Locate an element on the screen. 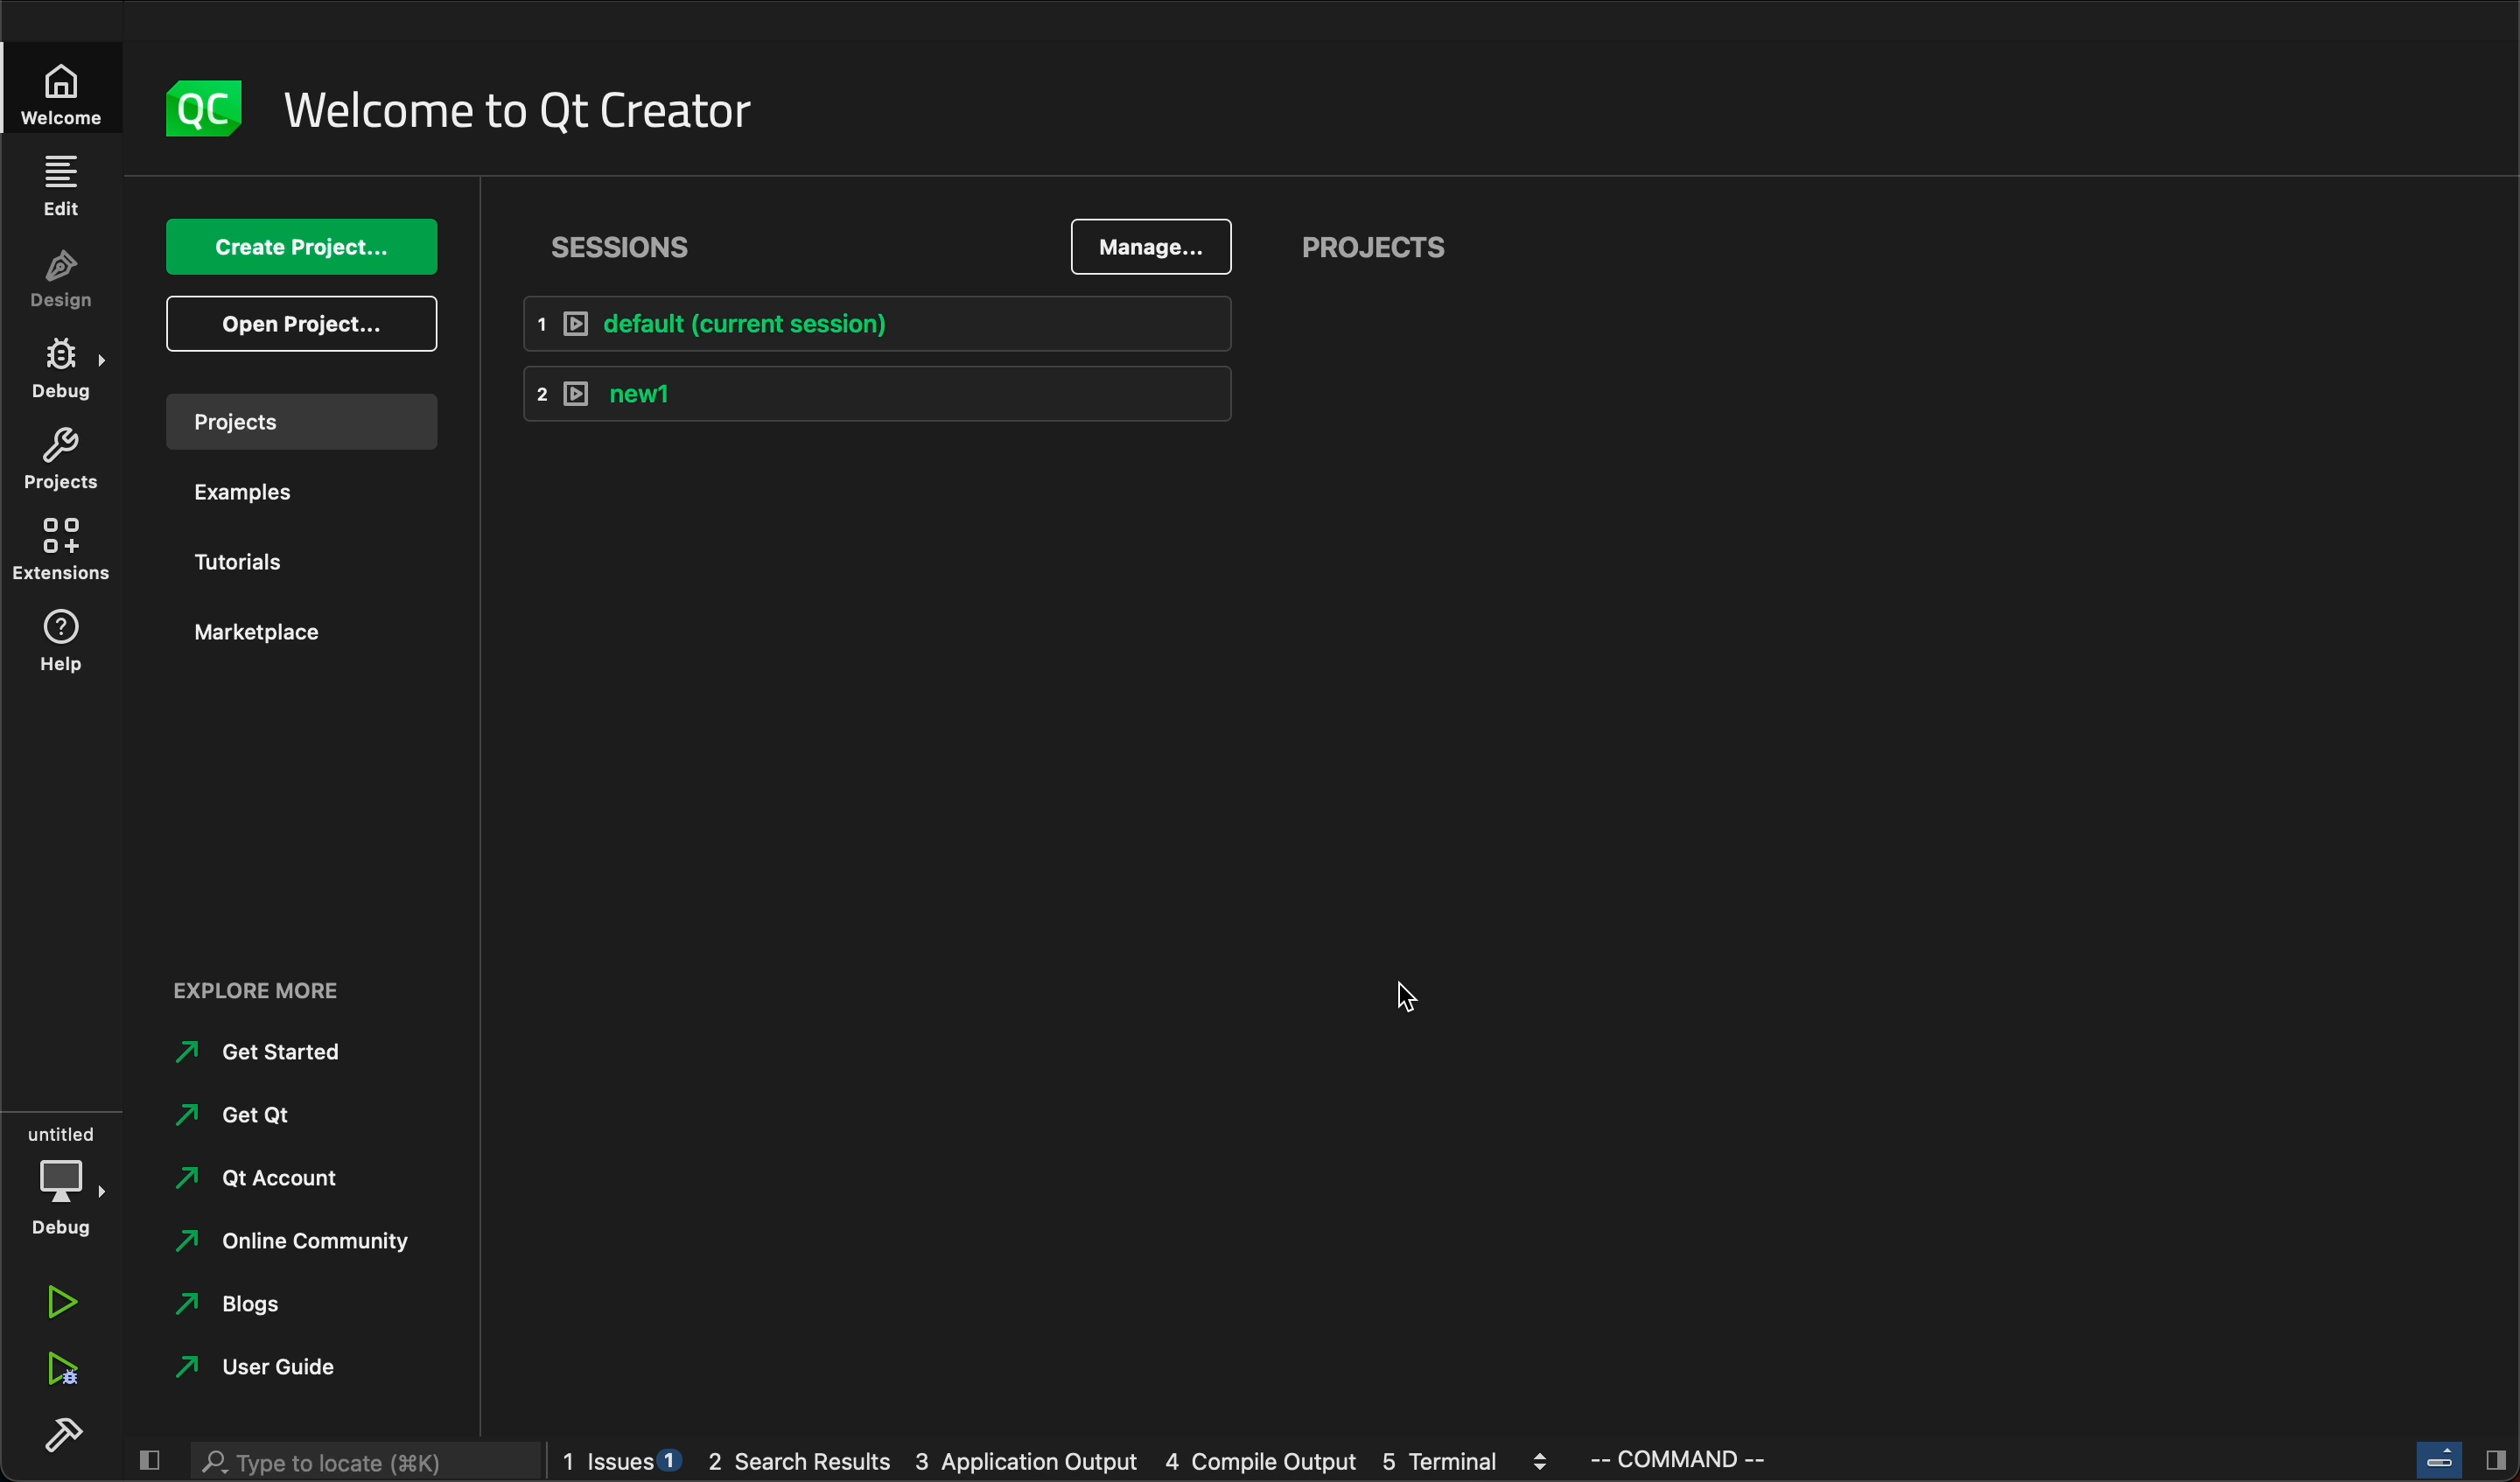  projects is located at coordinates (61, 461).